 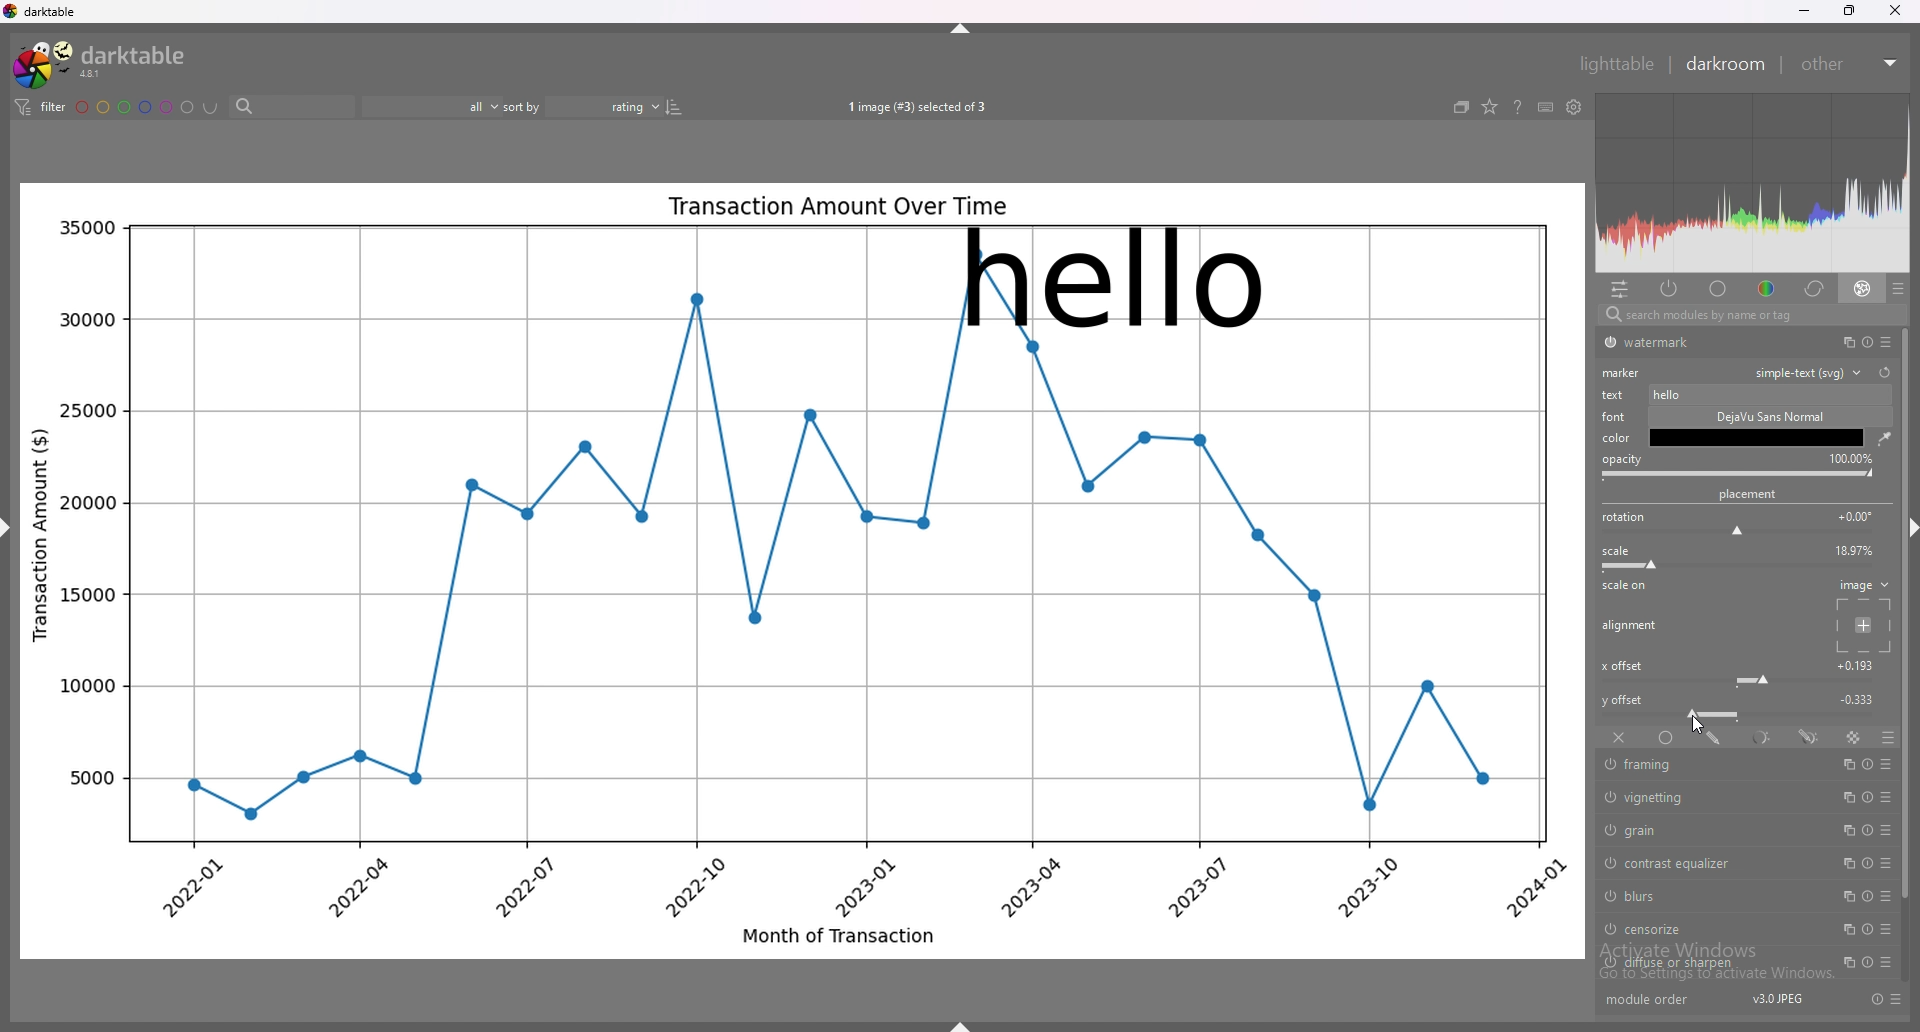 I want to click on y offset bar, so click(x=1738, y=715).